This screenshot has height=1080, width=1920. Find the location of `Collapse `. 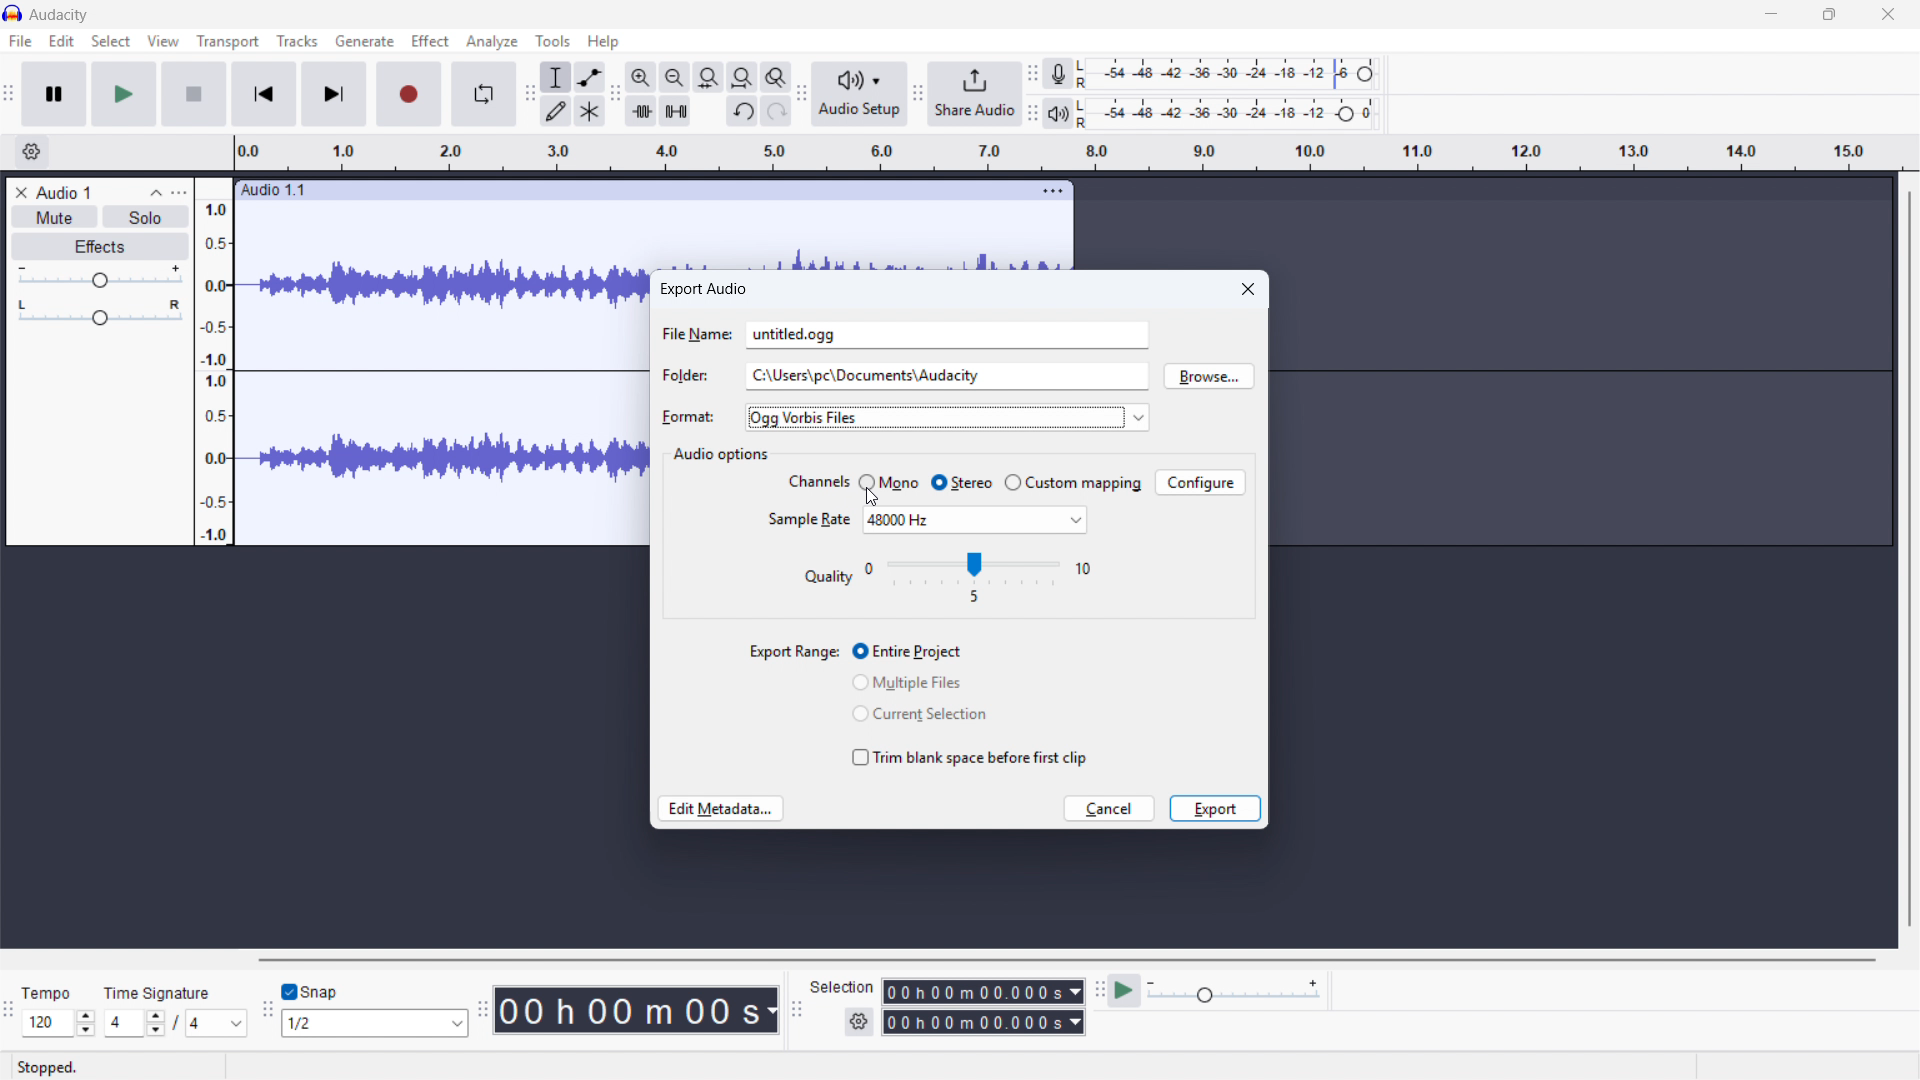

Collapse  is located at coordinates (156, 192).